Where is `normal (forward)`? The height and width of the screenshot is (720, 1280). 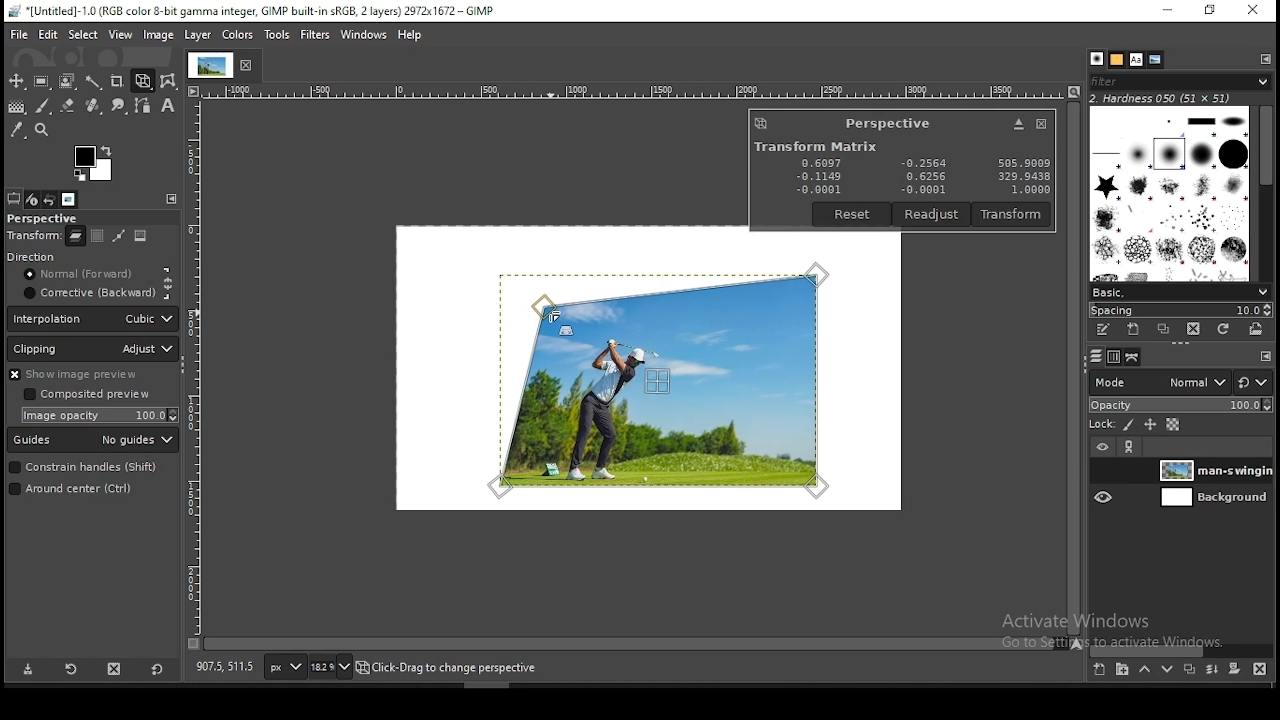
normal (forward) is located at coordinates (87, 277).